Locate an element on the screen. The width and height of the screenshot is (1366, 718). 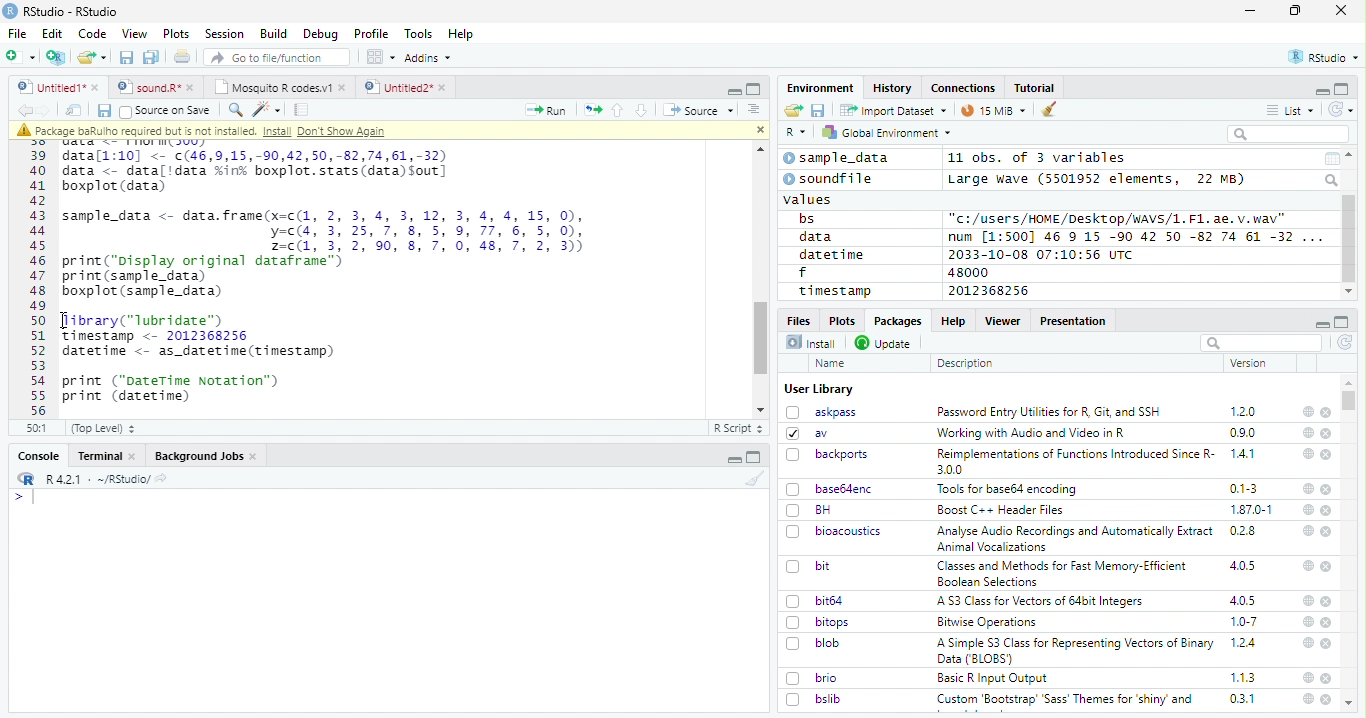
scroll up is located at coordinates (1351, 155).